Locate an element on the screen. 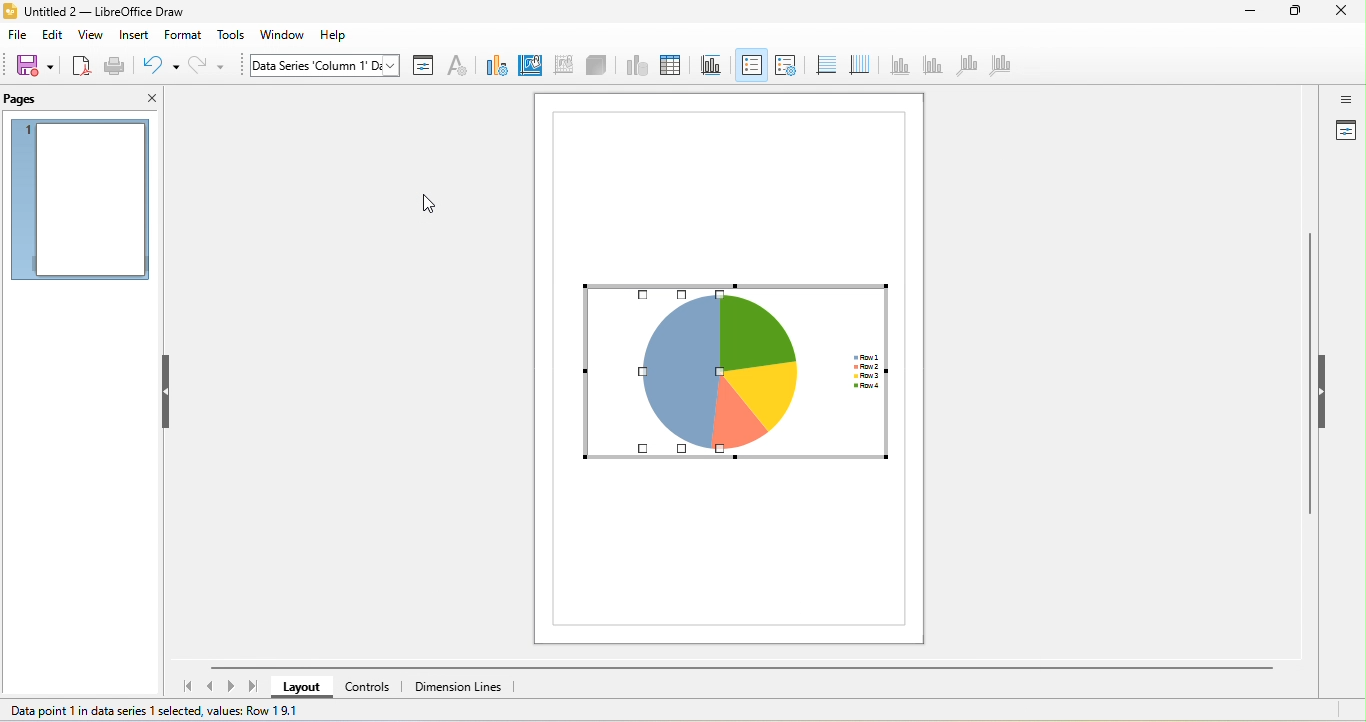 The image size is (1366, 722). legend on/ off is located at coordinates (751, 65).